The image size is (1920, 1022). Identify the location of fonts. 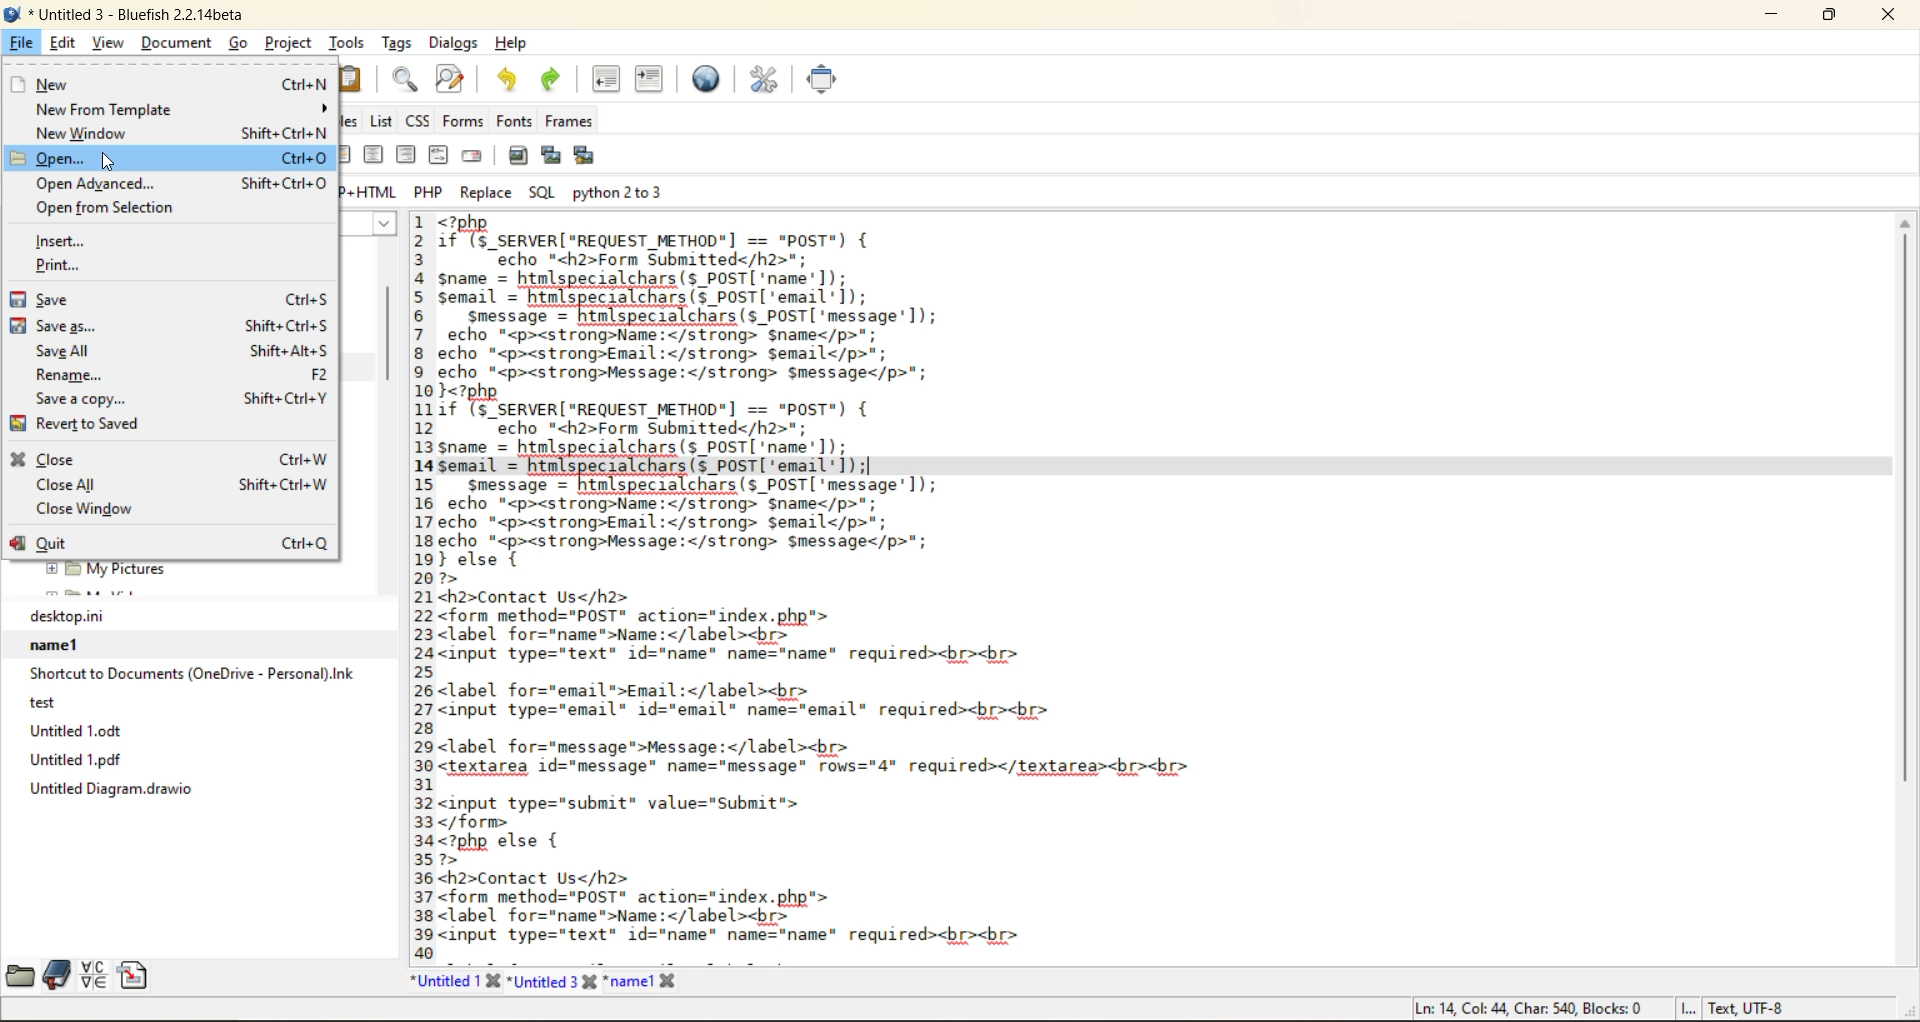
(510, 123).